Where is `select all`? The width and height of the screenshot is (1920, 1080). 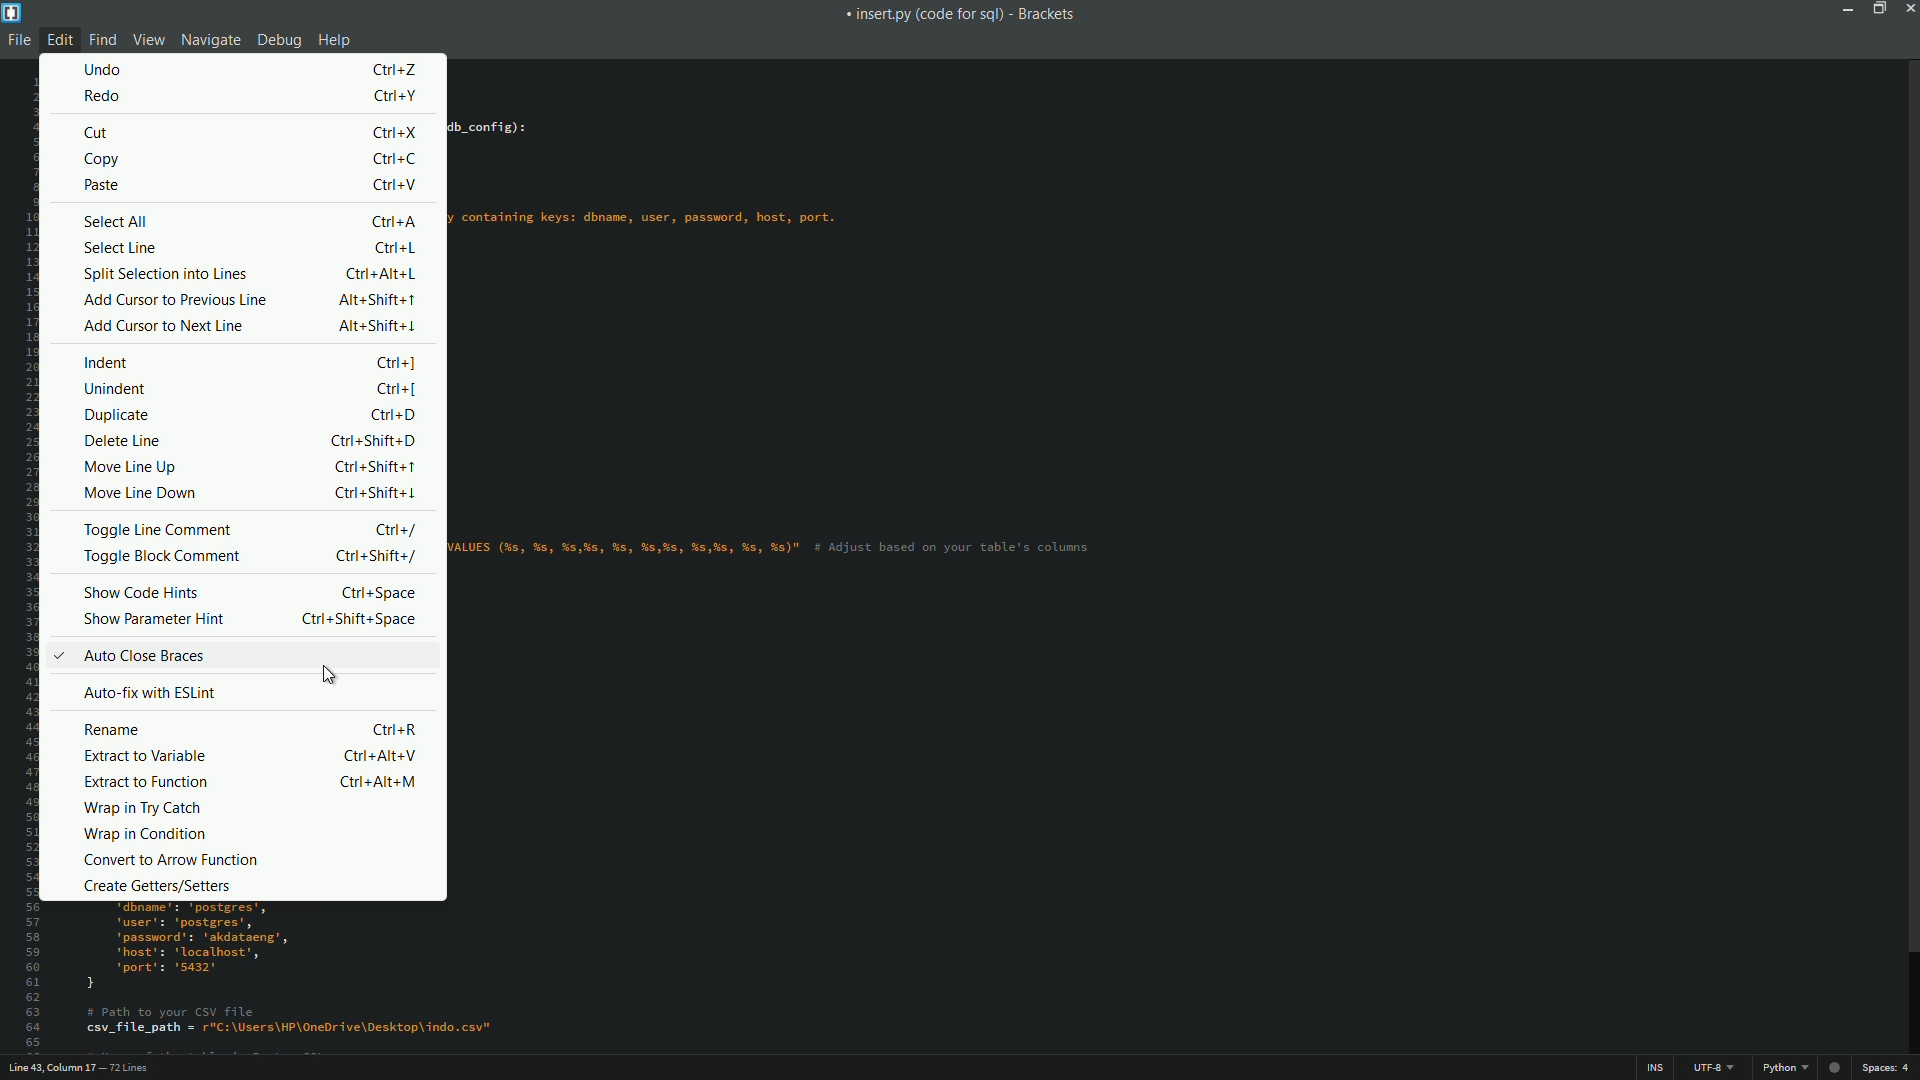
select all is located at coordinates (118, 222).